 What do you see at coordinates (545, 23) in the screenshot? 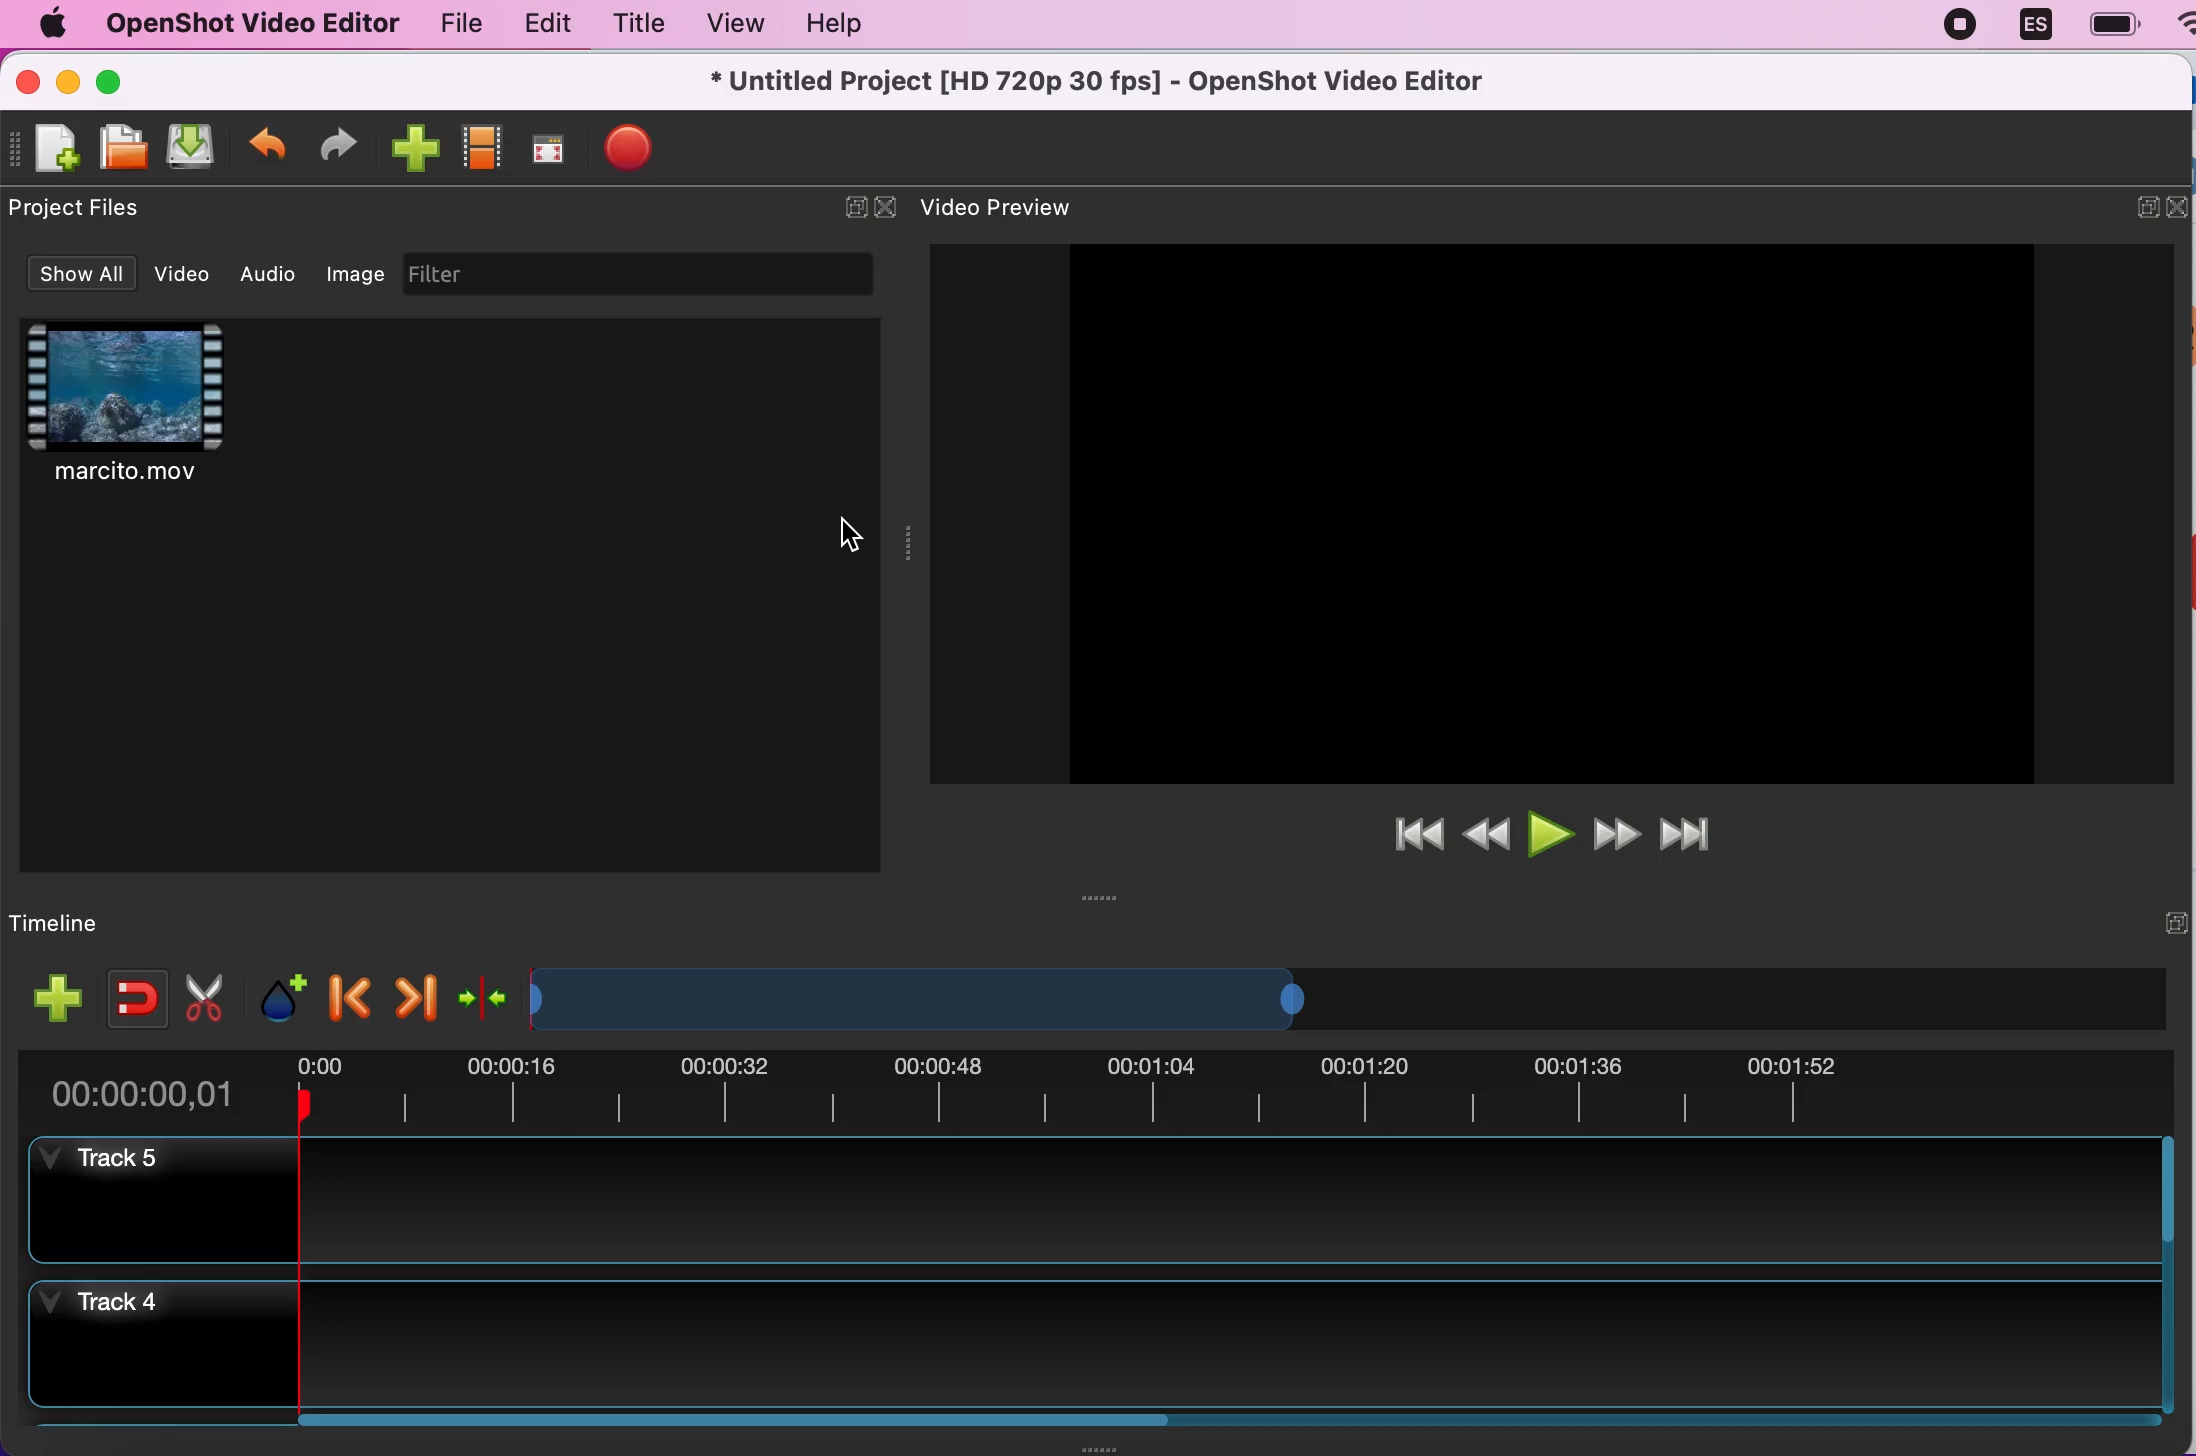
I see `edit` at bounding box center [545, 23].